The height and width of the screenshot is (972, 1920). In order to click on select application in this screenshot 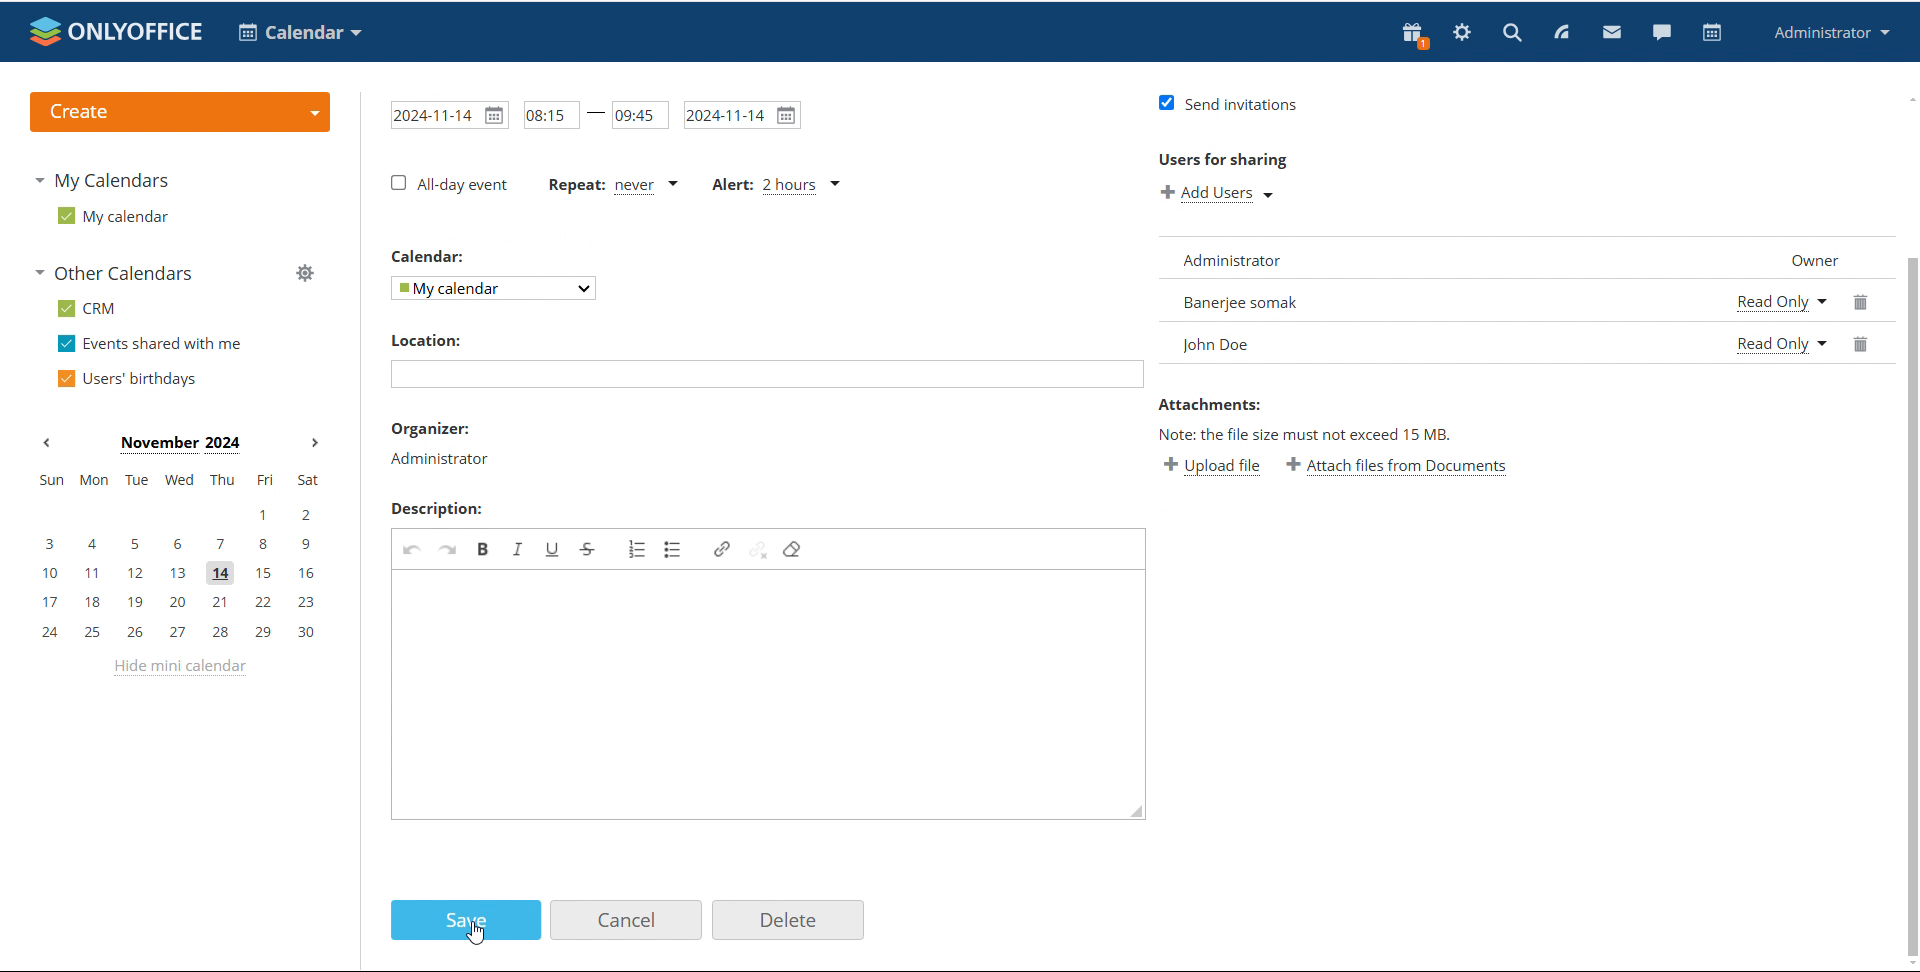, I will do `click(298, 33)`.